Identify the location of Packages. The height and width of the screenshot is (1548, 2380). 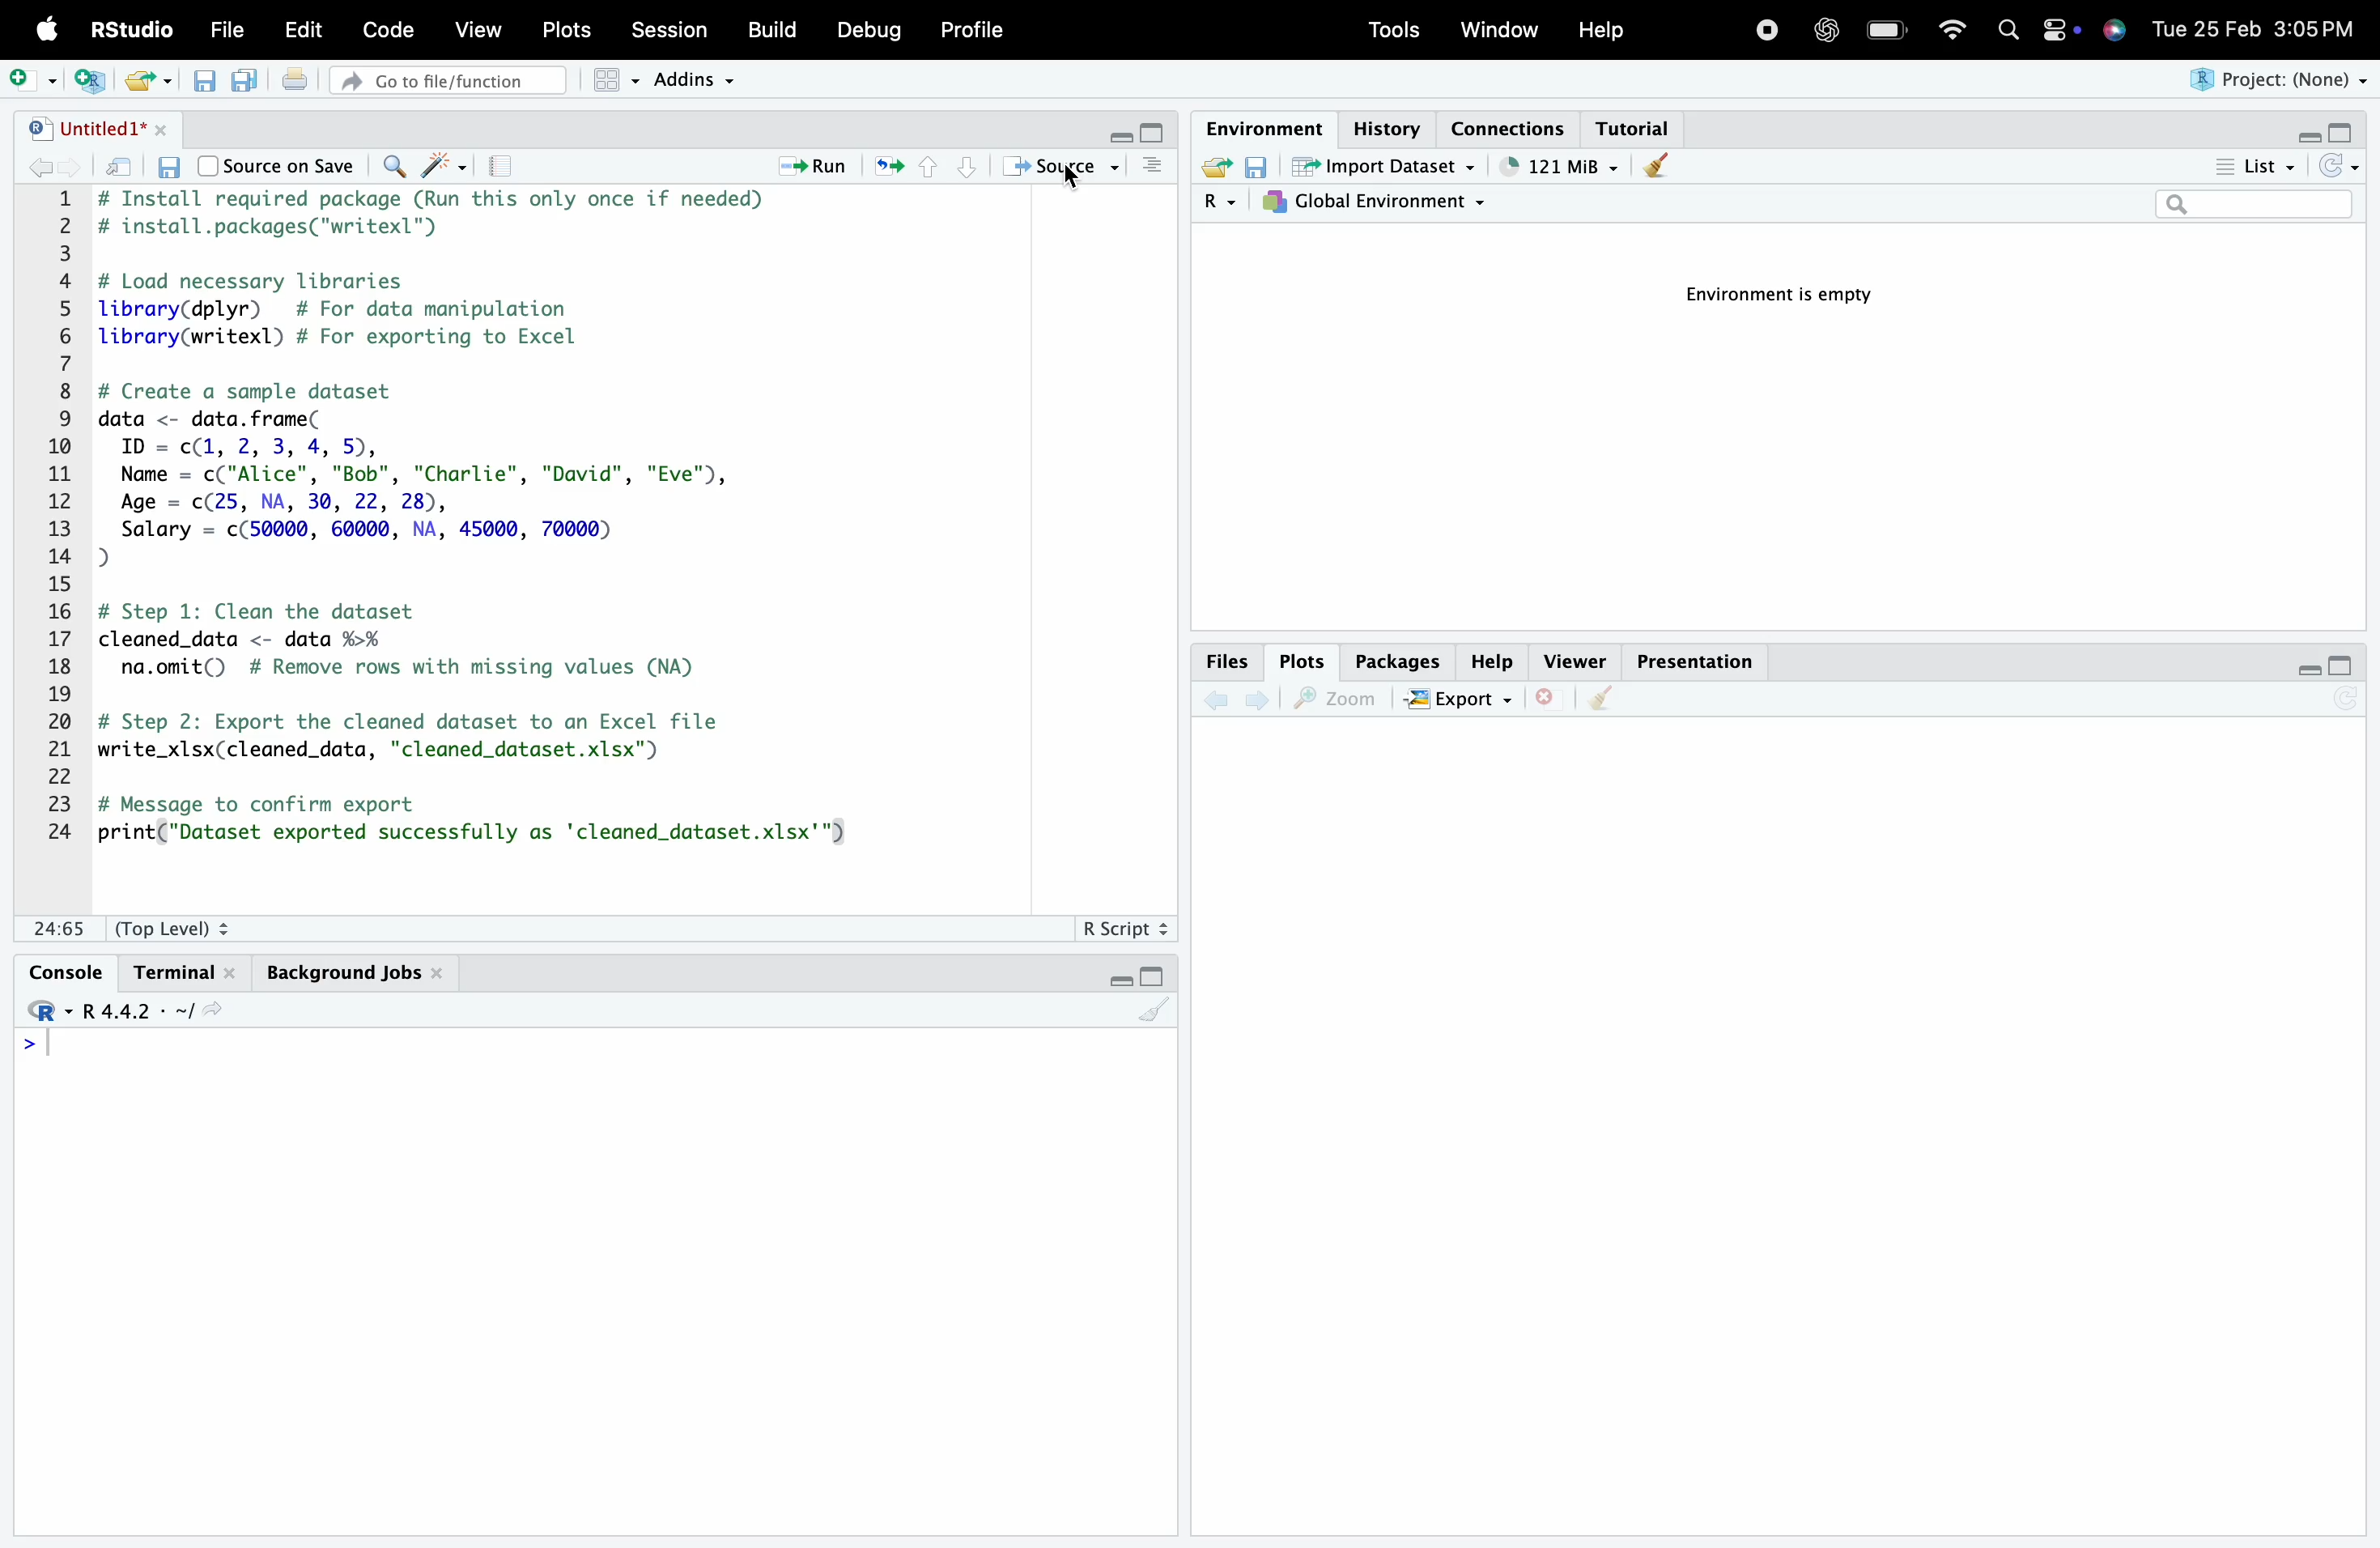
(1399, 661).